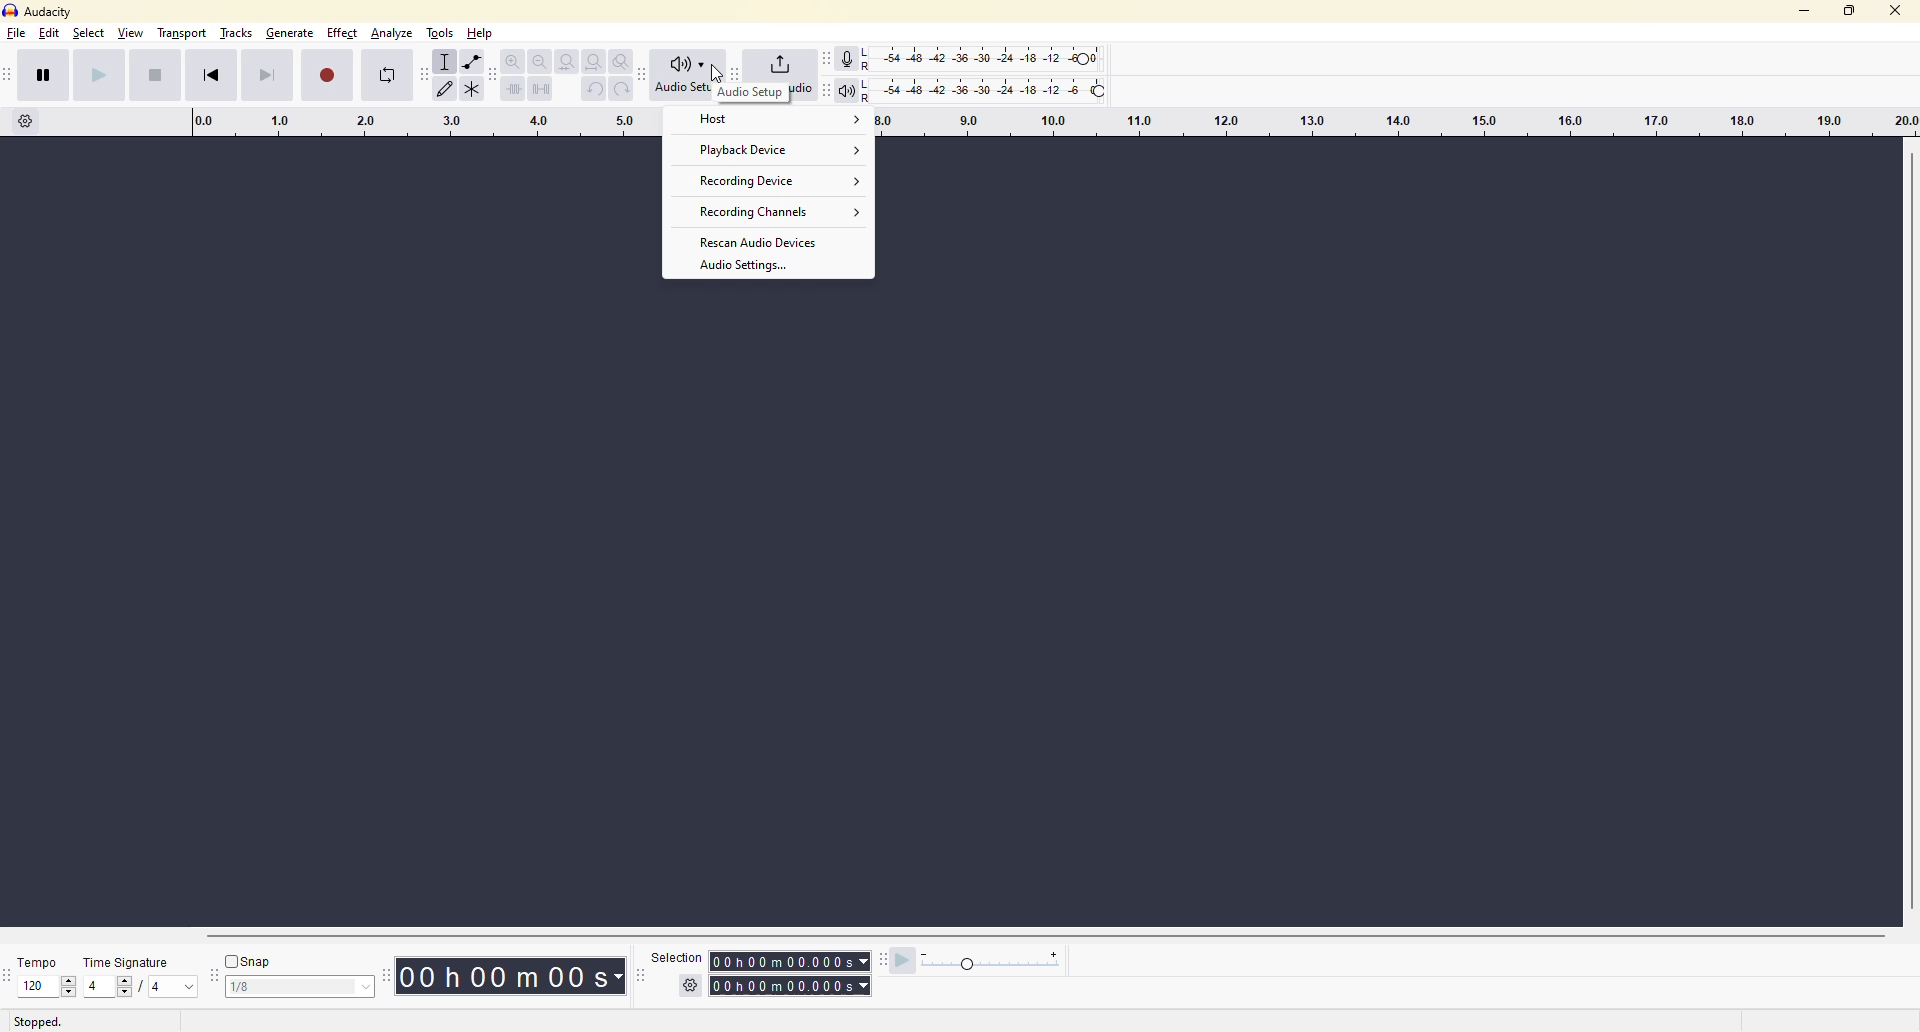 This screenshot has height=1032, width=1920. Describe the element at coordinates (223, 1019) in the screenshot. I see `audio setup` at that location.